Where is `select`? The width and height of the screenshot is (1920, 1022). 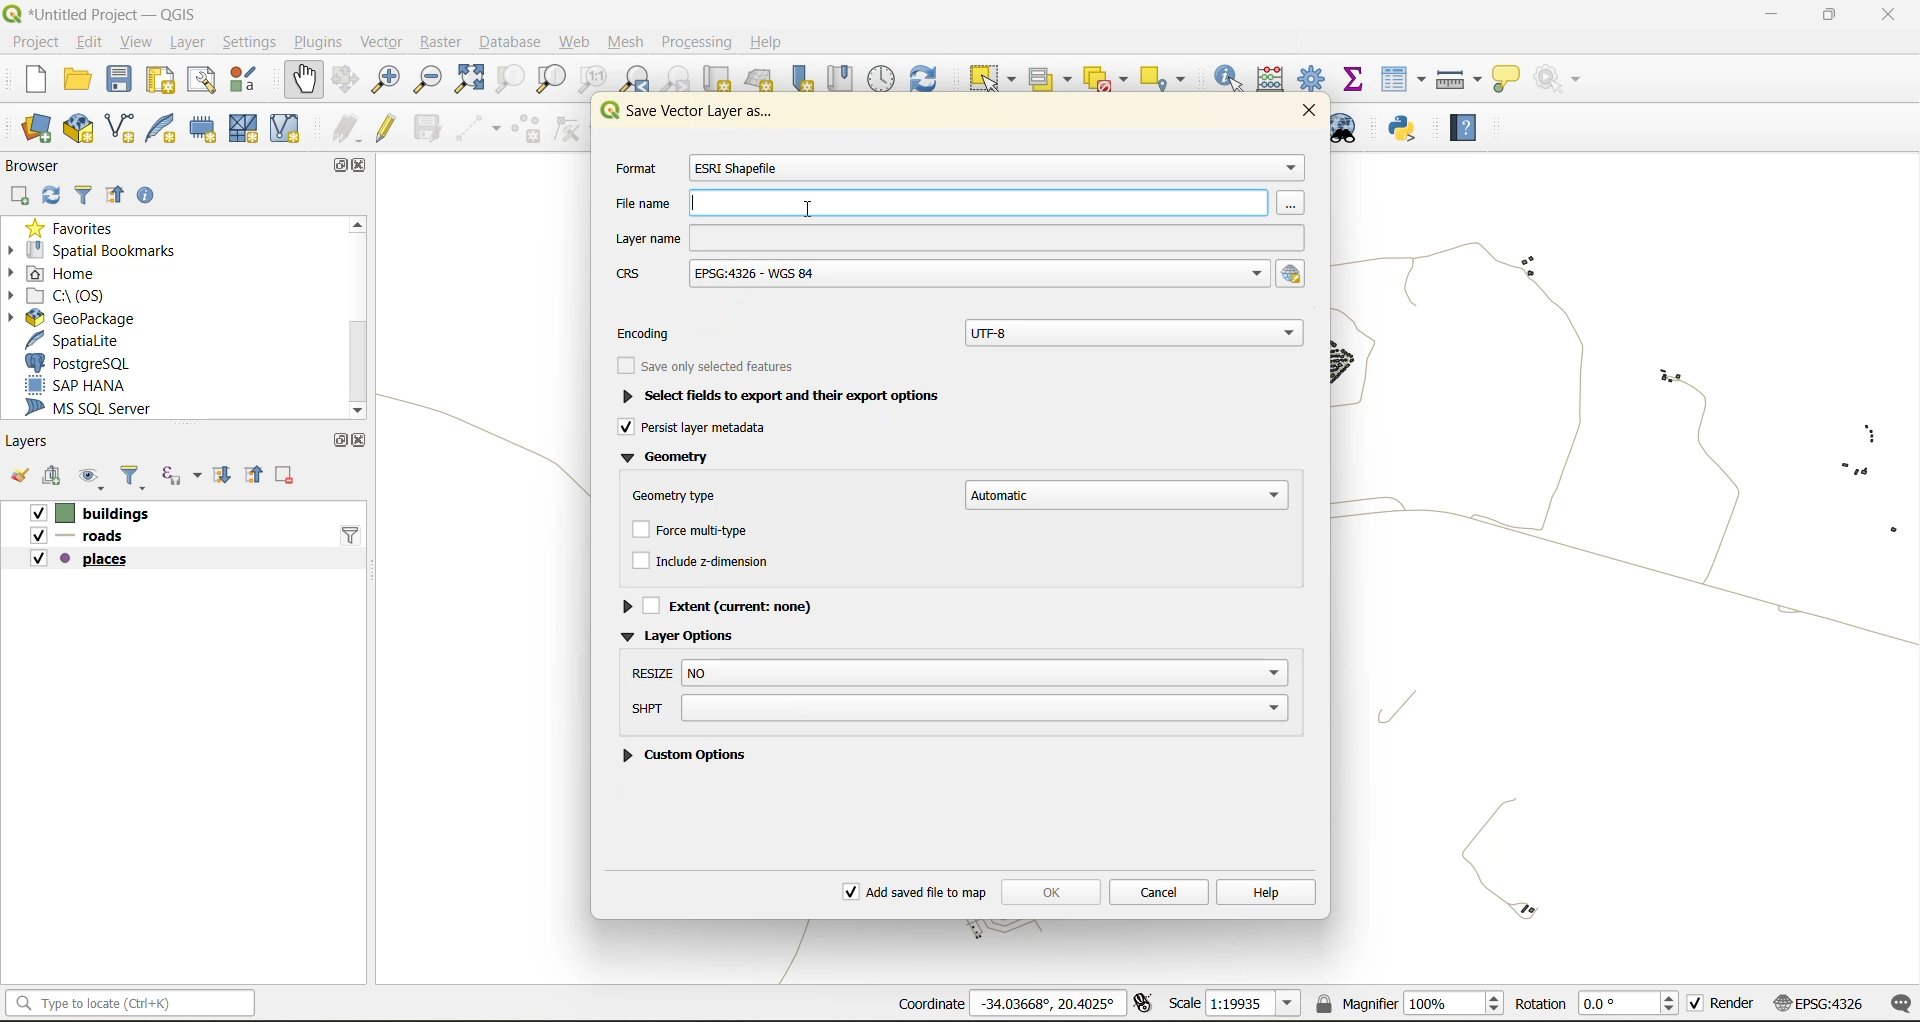
select is located at coordinates (996, 79).